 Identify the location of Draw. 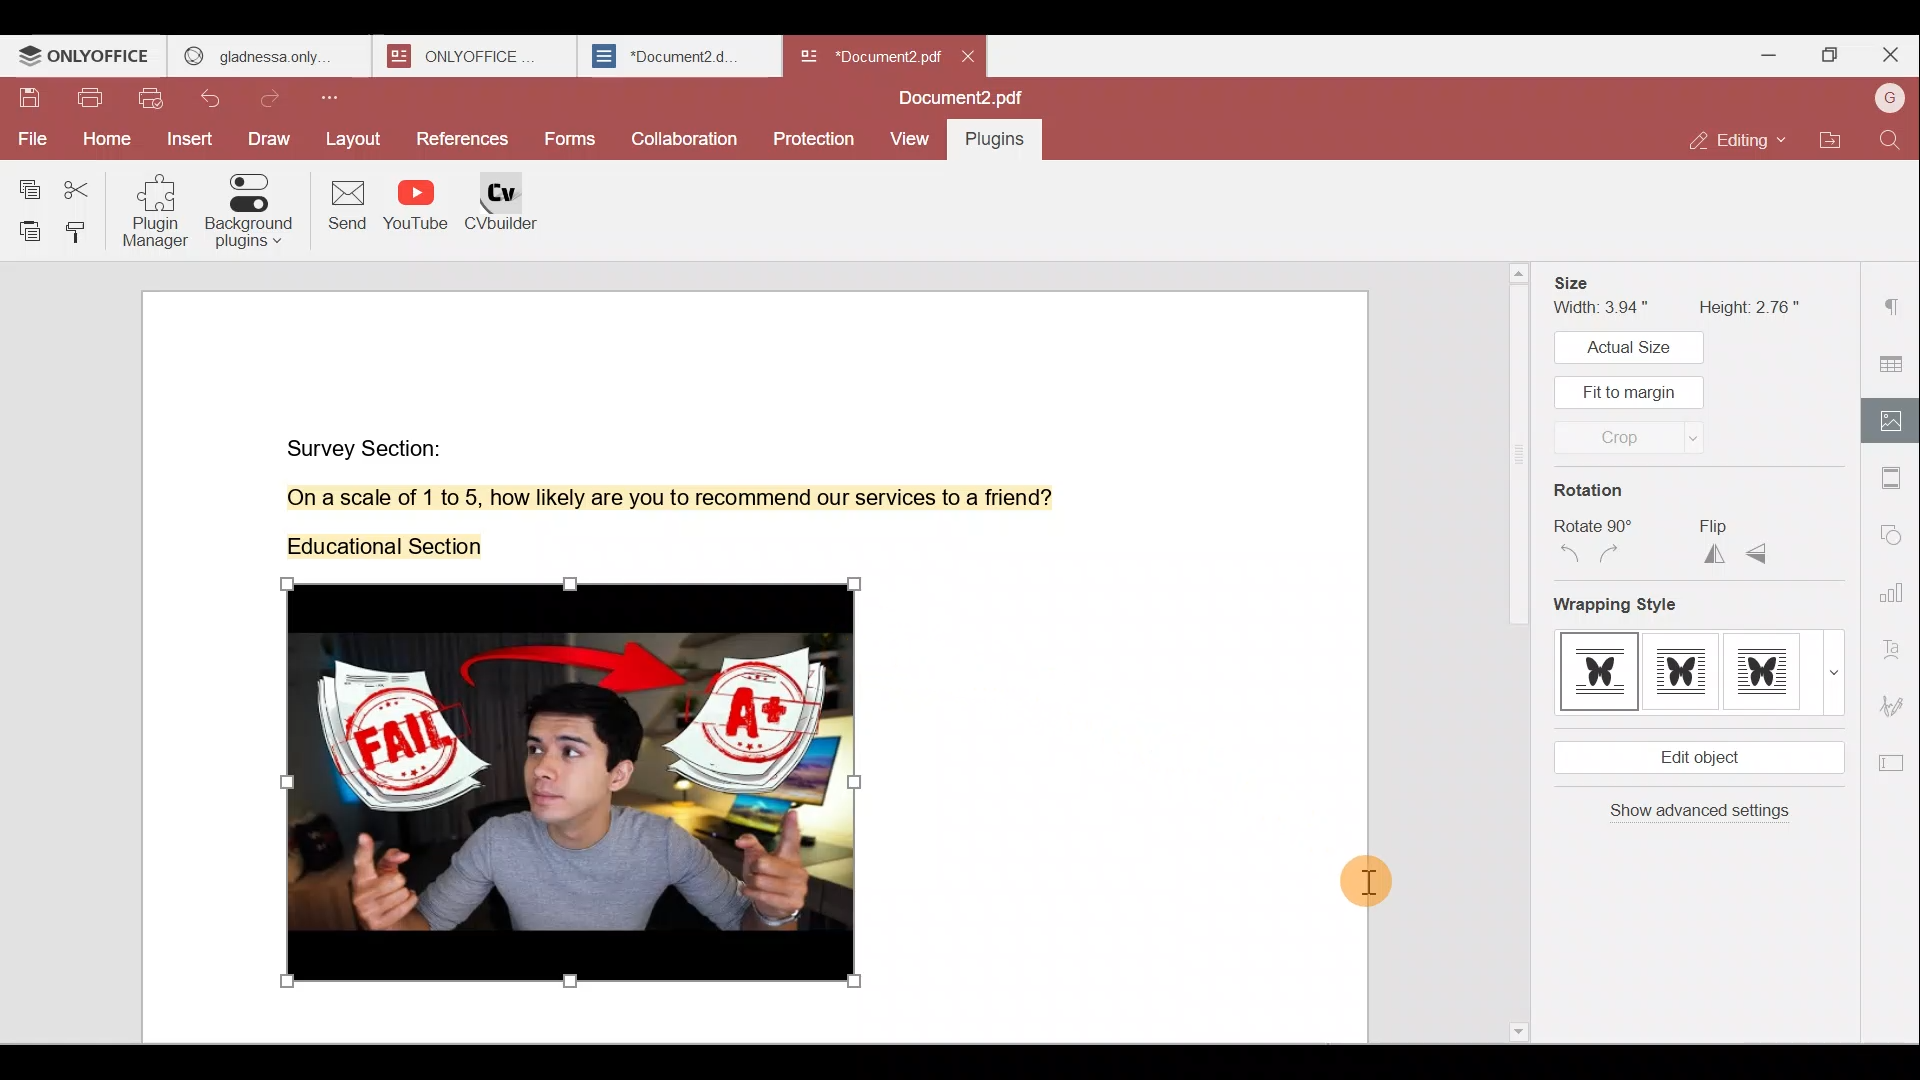
(271, 141).